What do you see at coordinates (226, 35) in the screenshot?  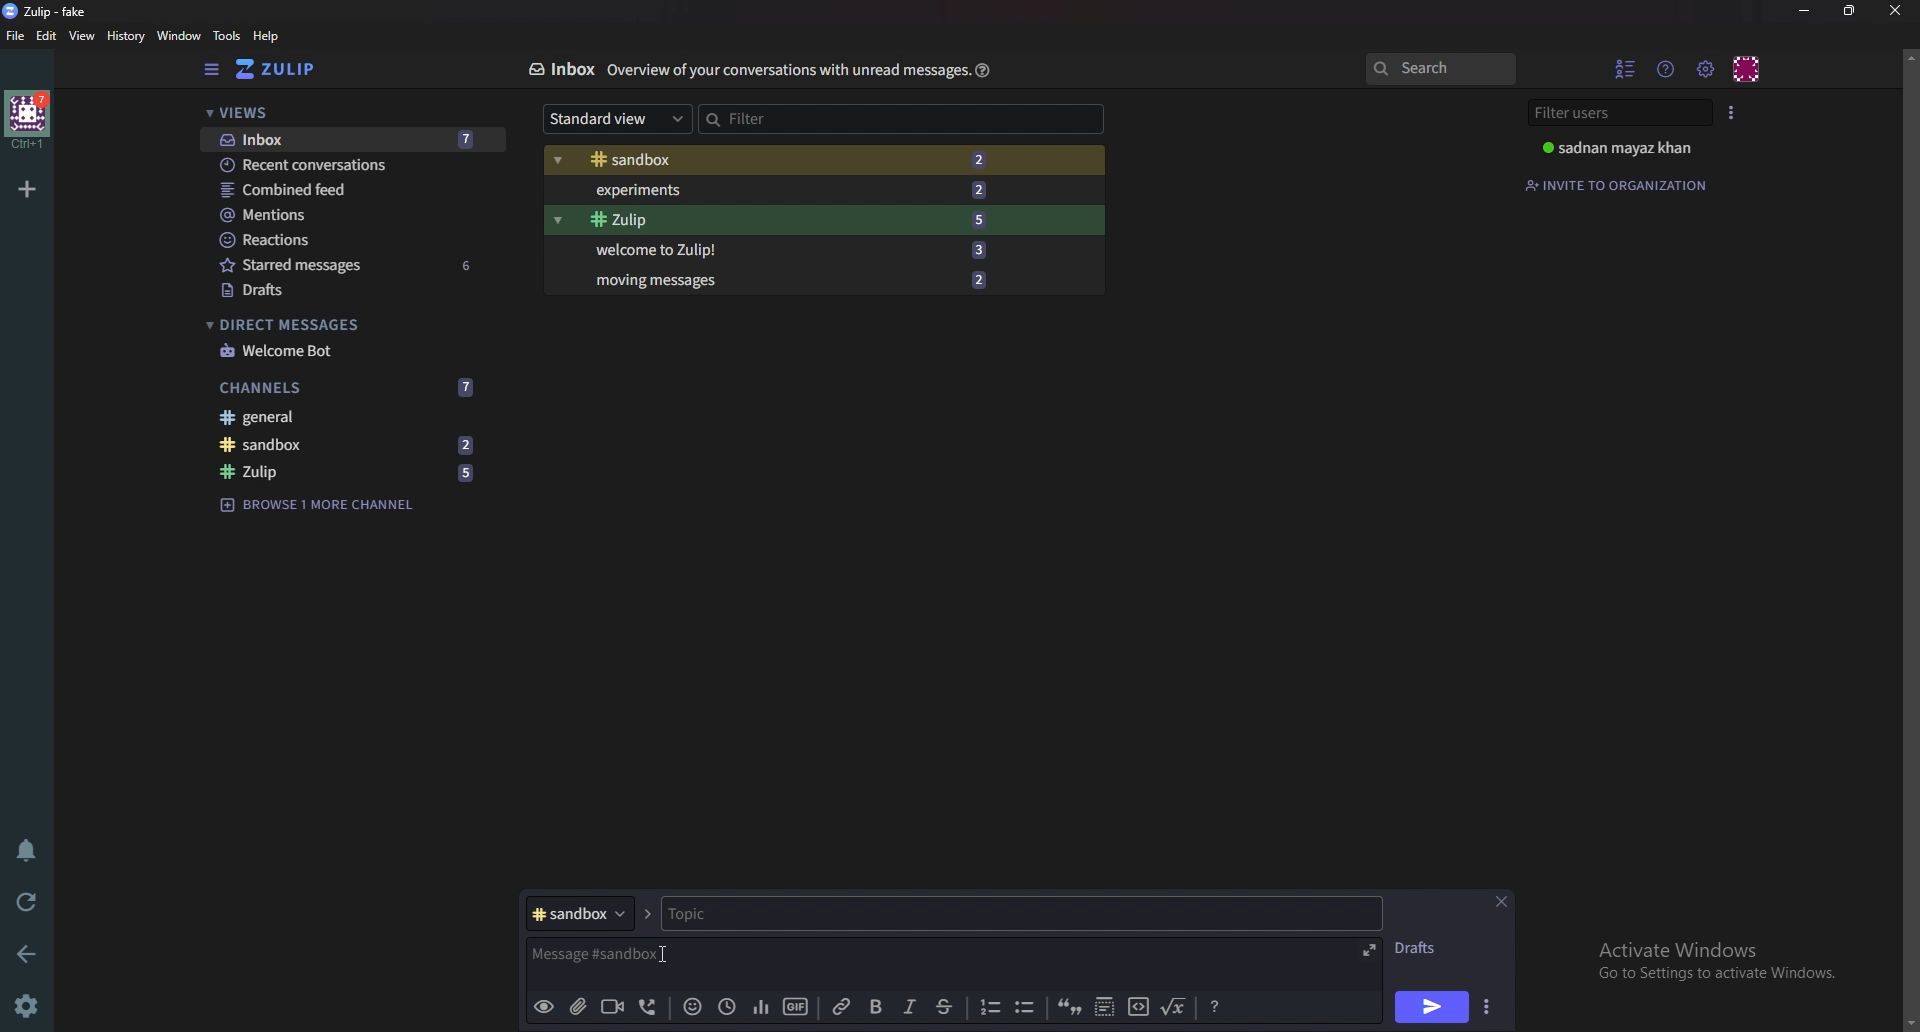 I see `Tools` at bounding box center [226, 35].